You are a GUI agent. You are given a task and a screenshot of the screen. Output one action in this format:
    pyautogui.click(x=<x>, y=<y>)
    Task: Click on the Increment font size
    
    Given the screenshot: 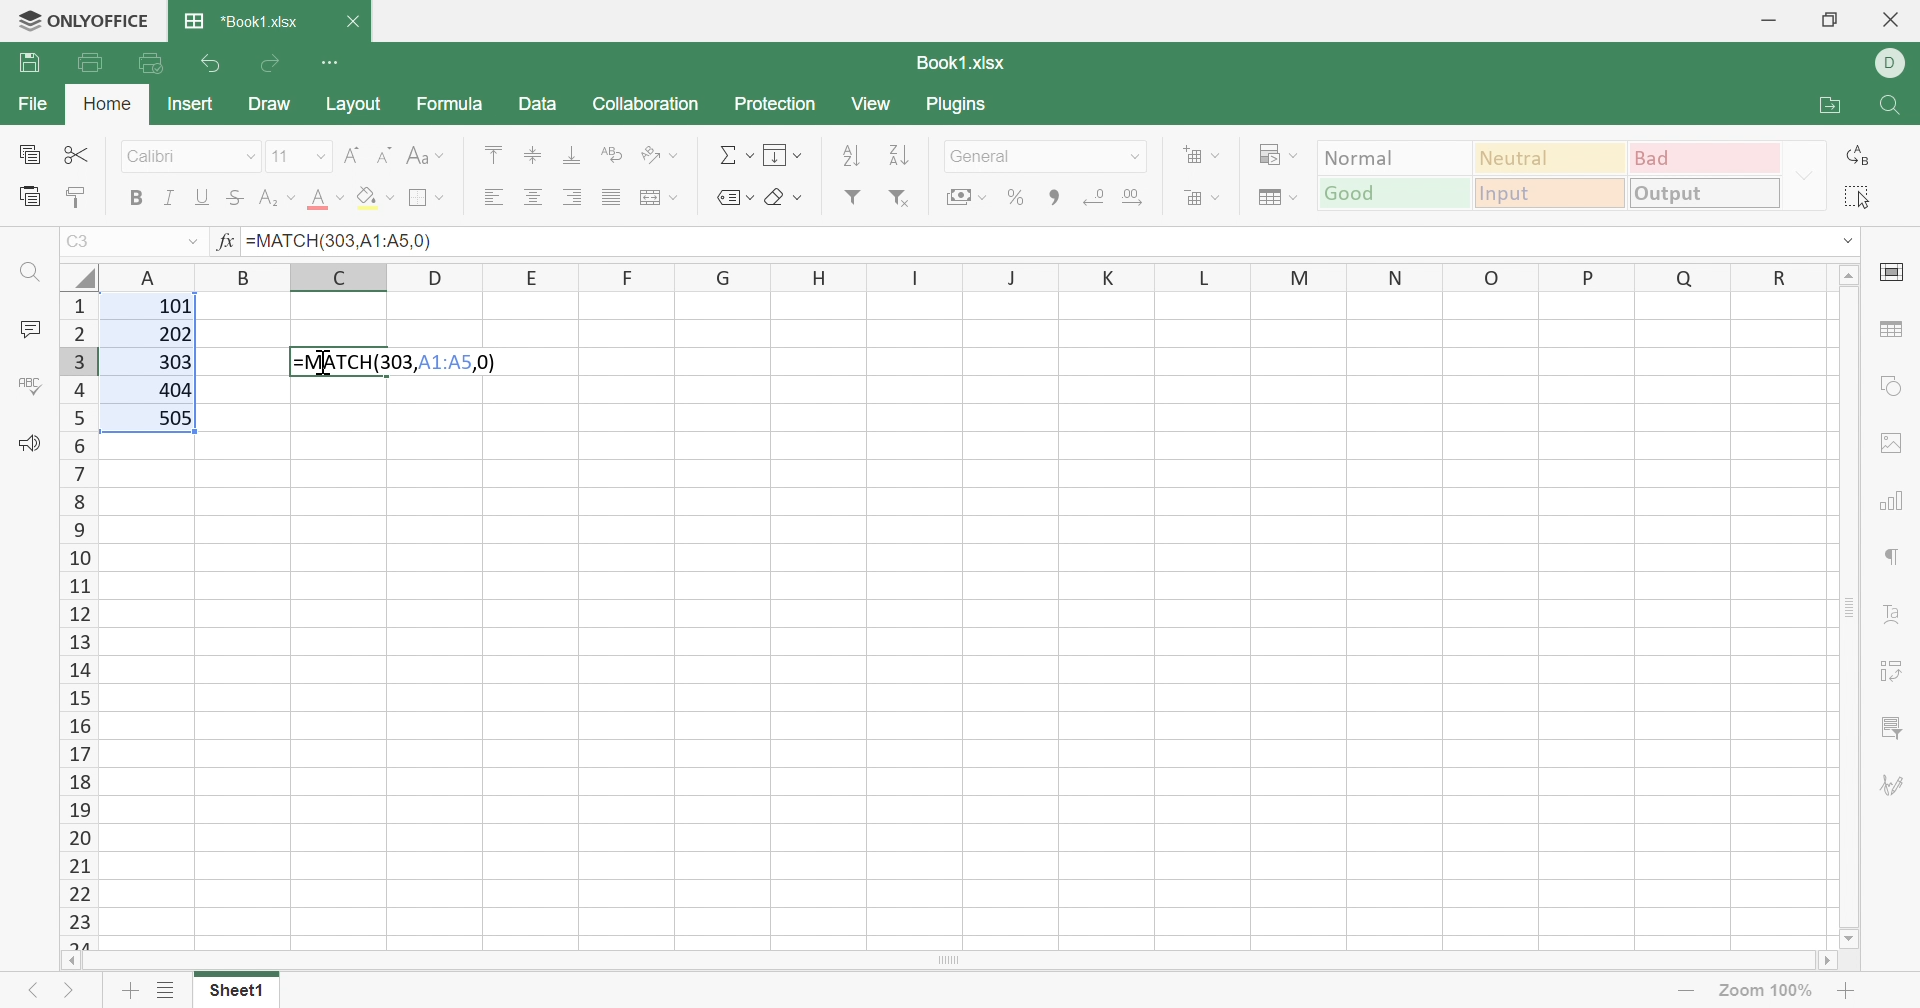 What is the action you would take?
    pyautogui.click(x=349, y=150)
    